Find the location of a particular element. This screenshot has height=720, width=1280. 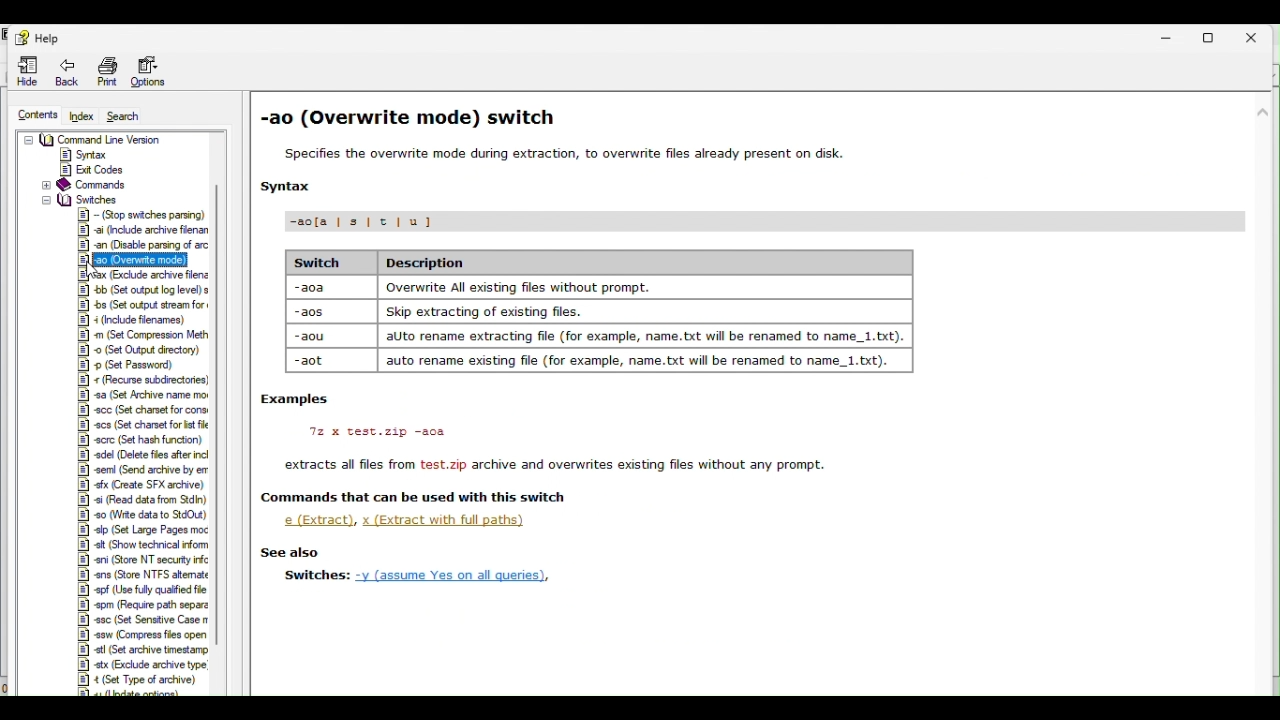

Command Line Version is located at coordinates (122, 138).